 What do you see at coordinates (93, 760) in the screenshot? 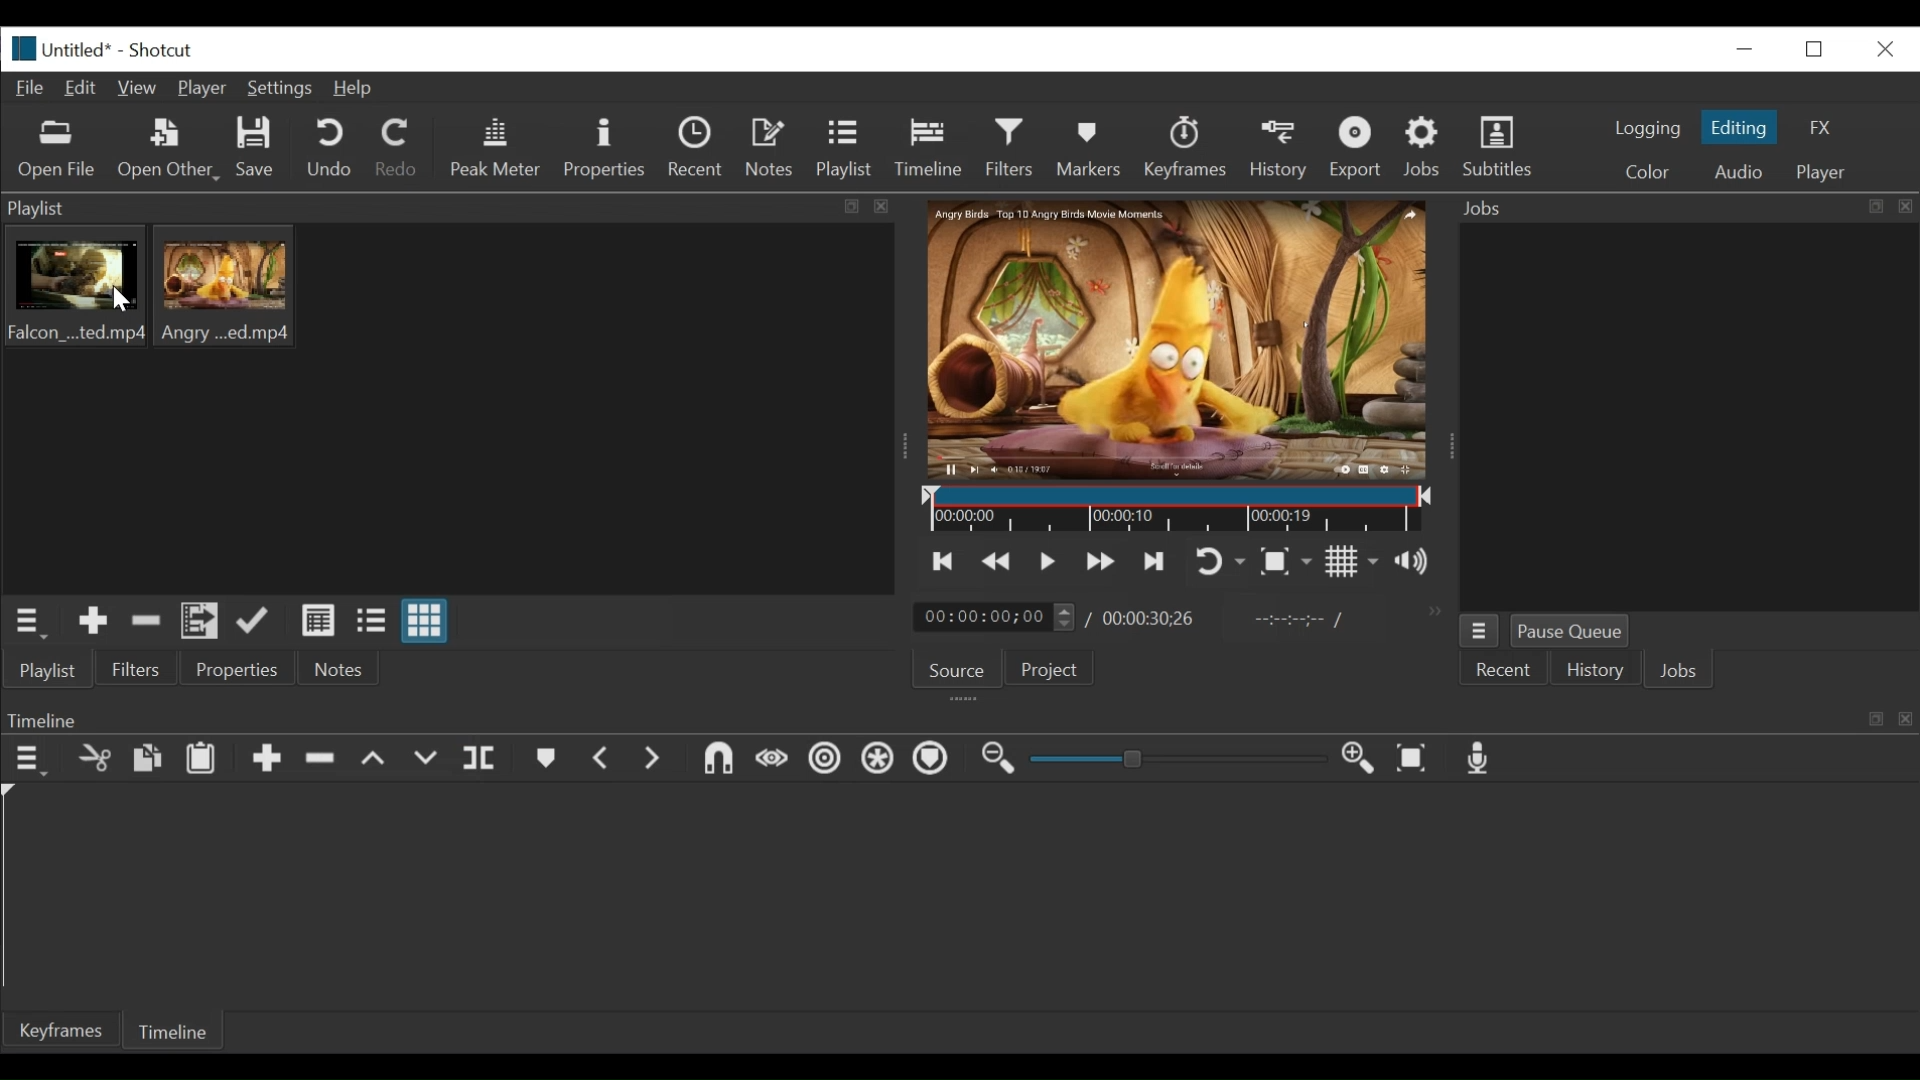
I see `cut` at bounding box center [93, 760].